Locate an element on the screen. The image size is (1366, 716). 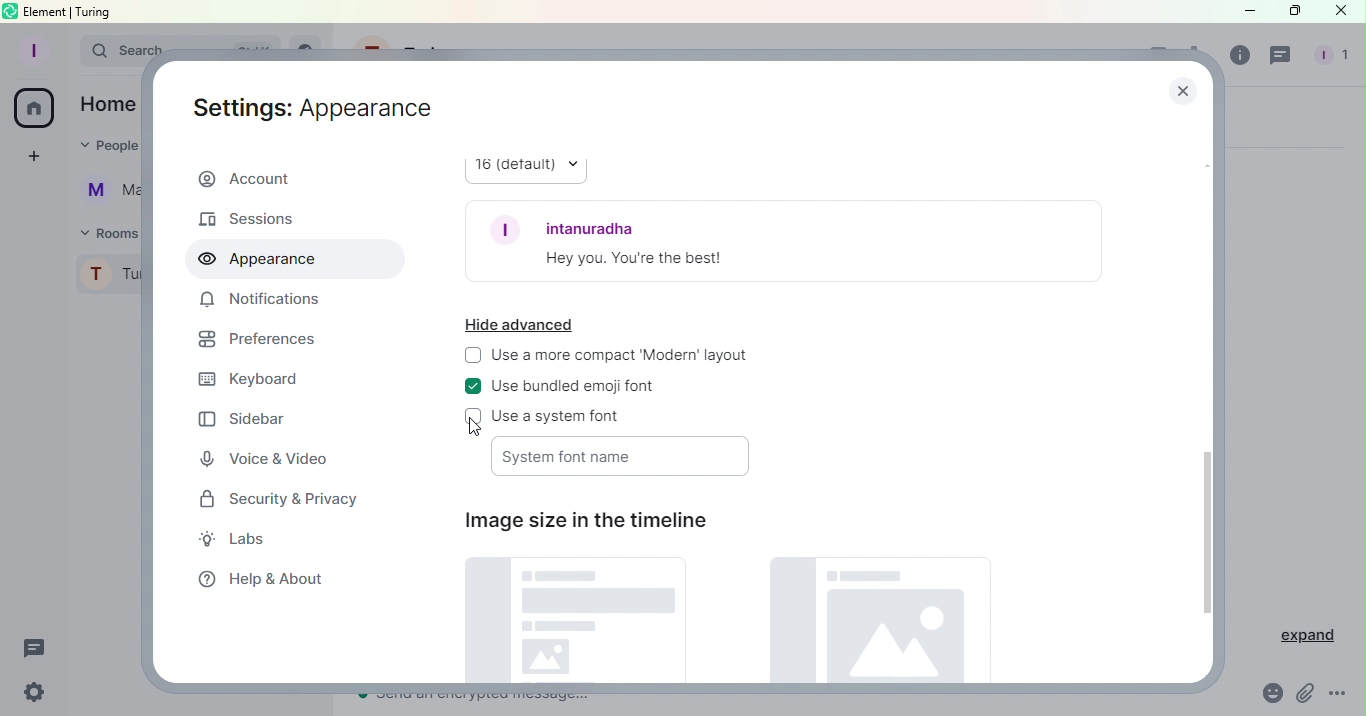
Attachment is located at coordinates (1306, 695).